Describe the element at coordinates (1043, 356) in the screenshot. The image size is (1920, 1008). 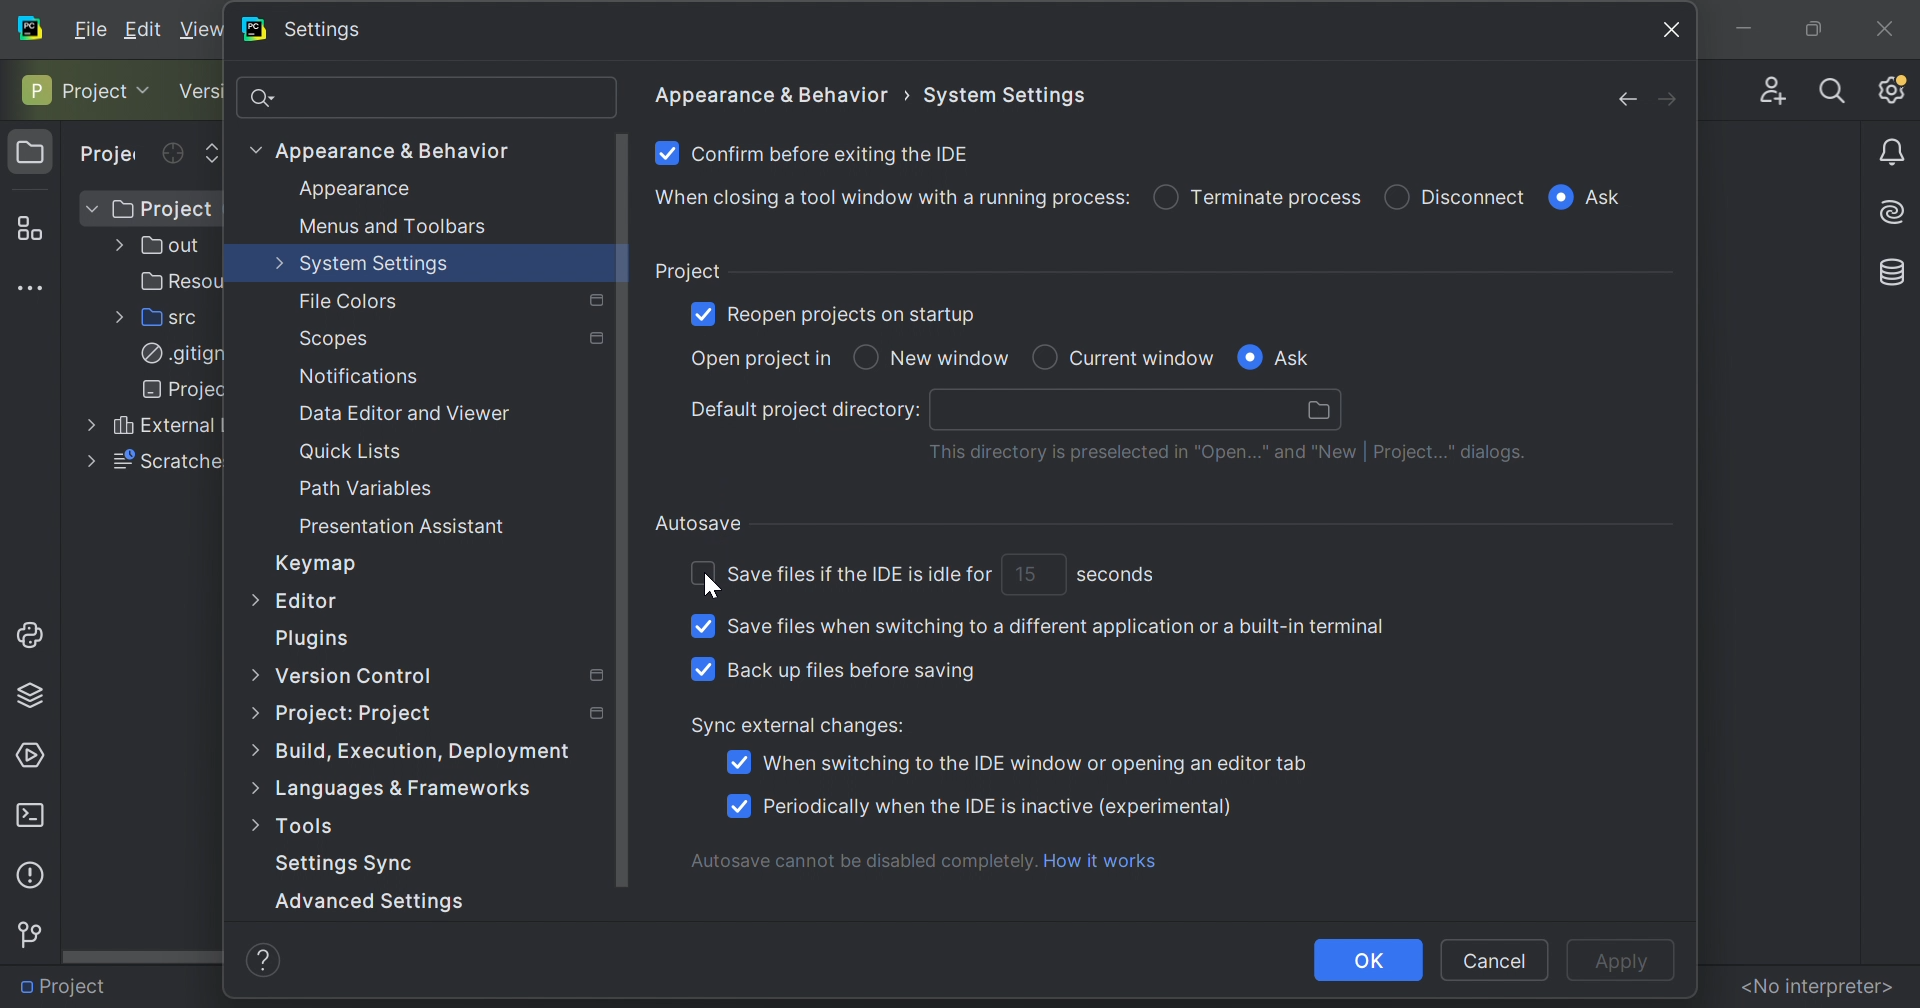
I see `Checkbox` at that location.